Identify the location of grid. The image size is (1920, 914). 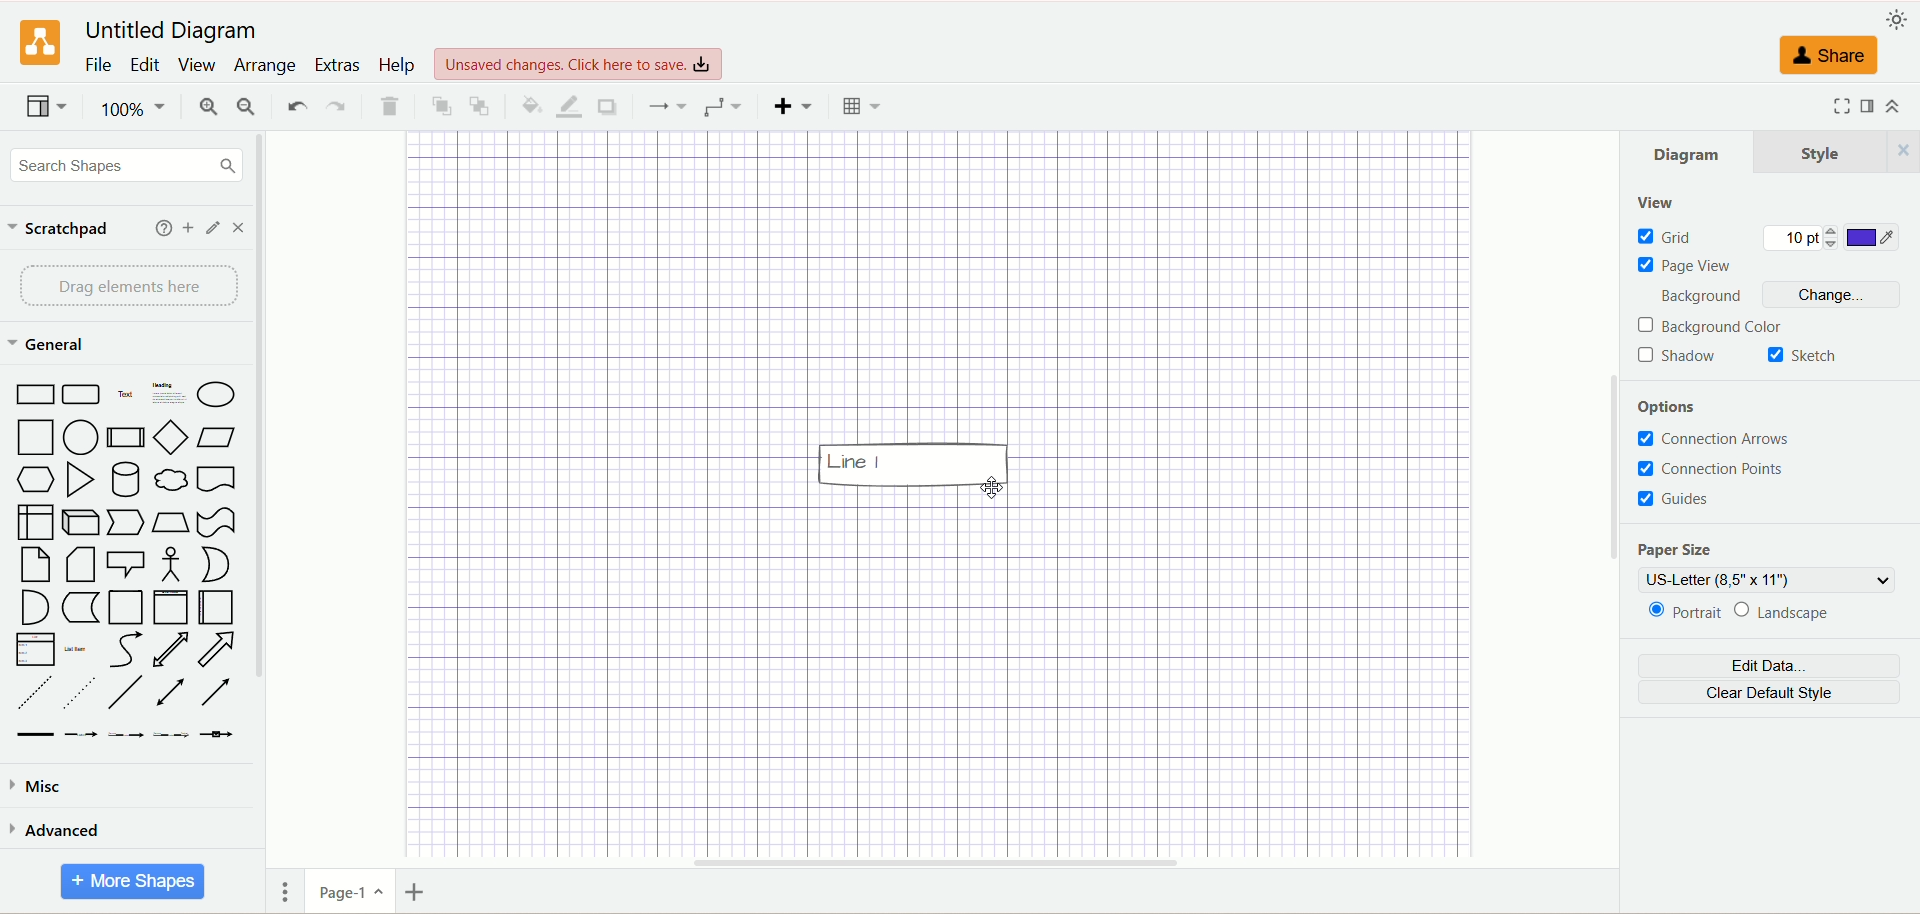
(1666, 237).